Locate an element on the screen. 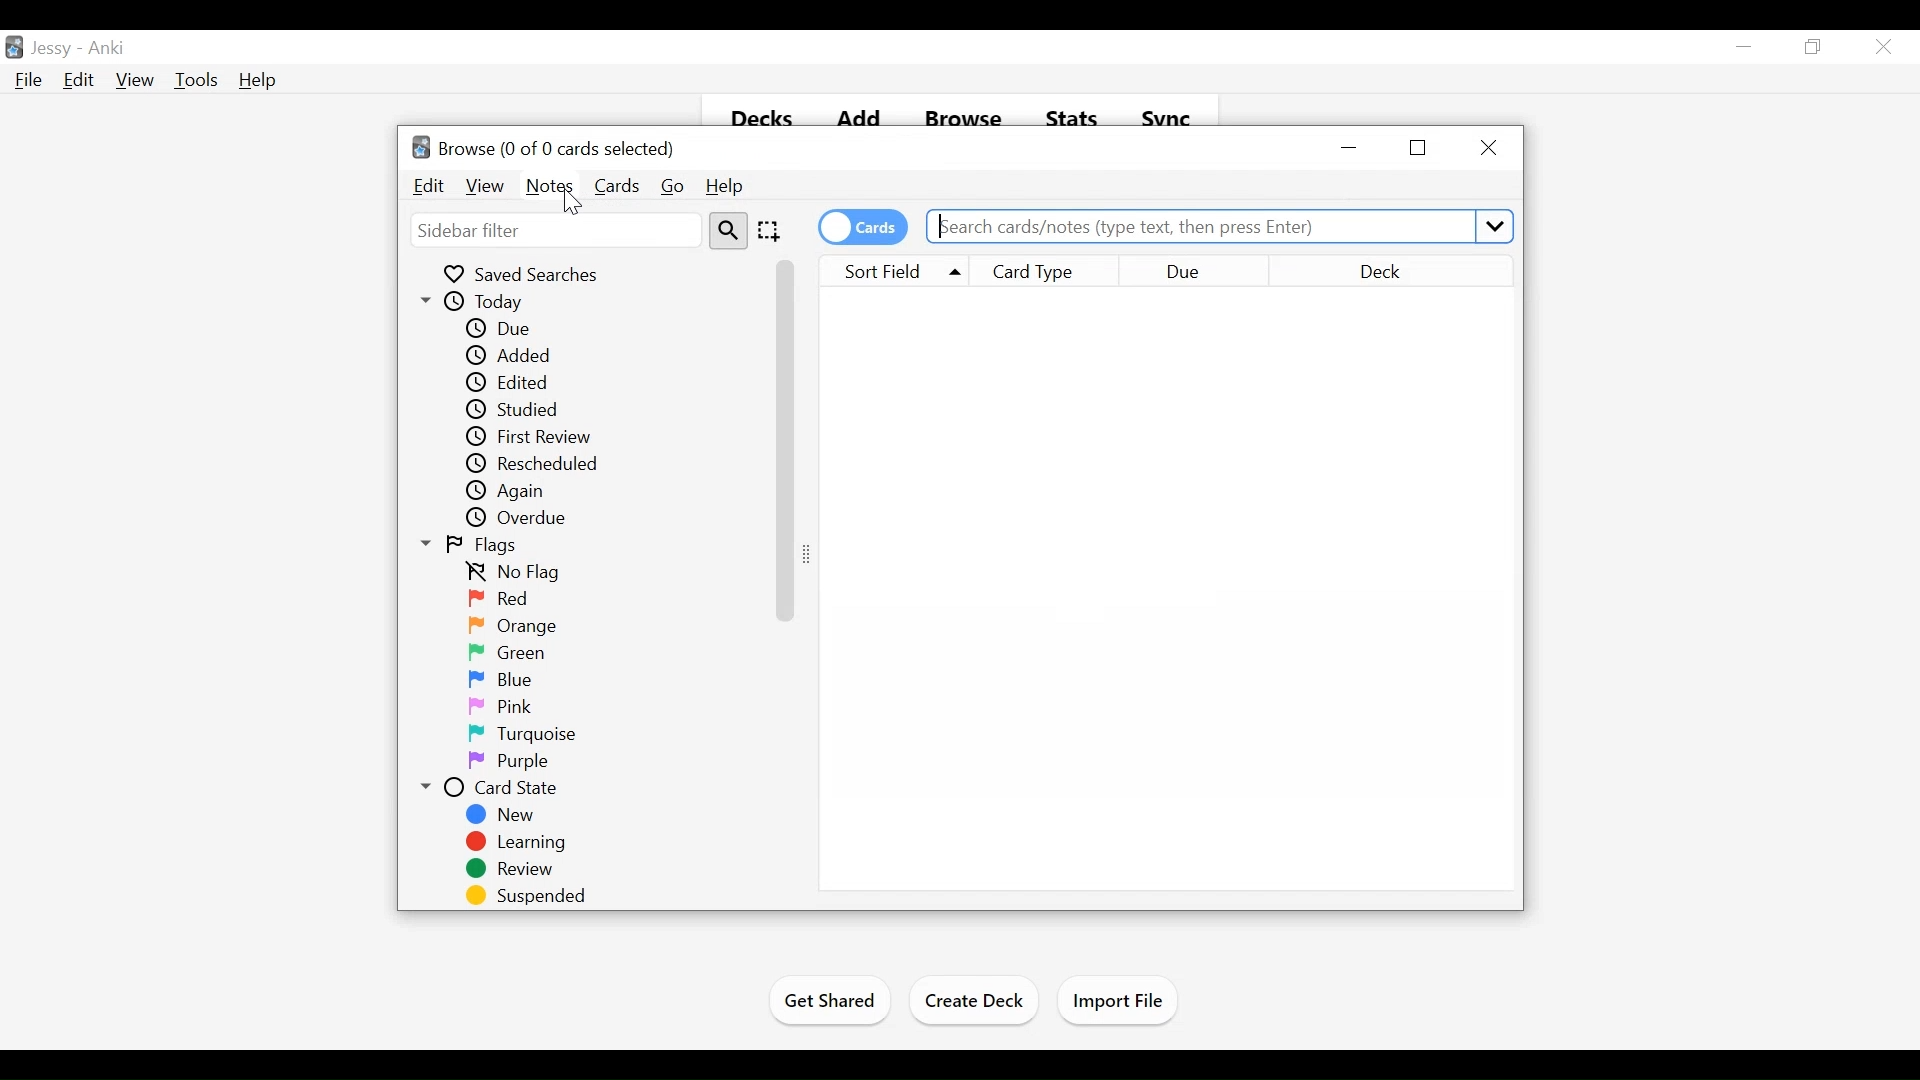 The width and height of the screenshot is (1920, 1080). Turquoise is located at coordinates (532, 735).